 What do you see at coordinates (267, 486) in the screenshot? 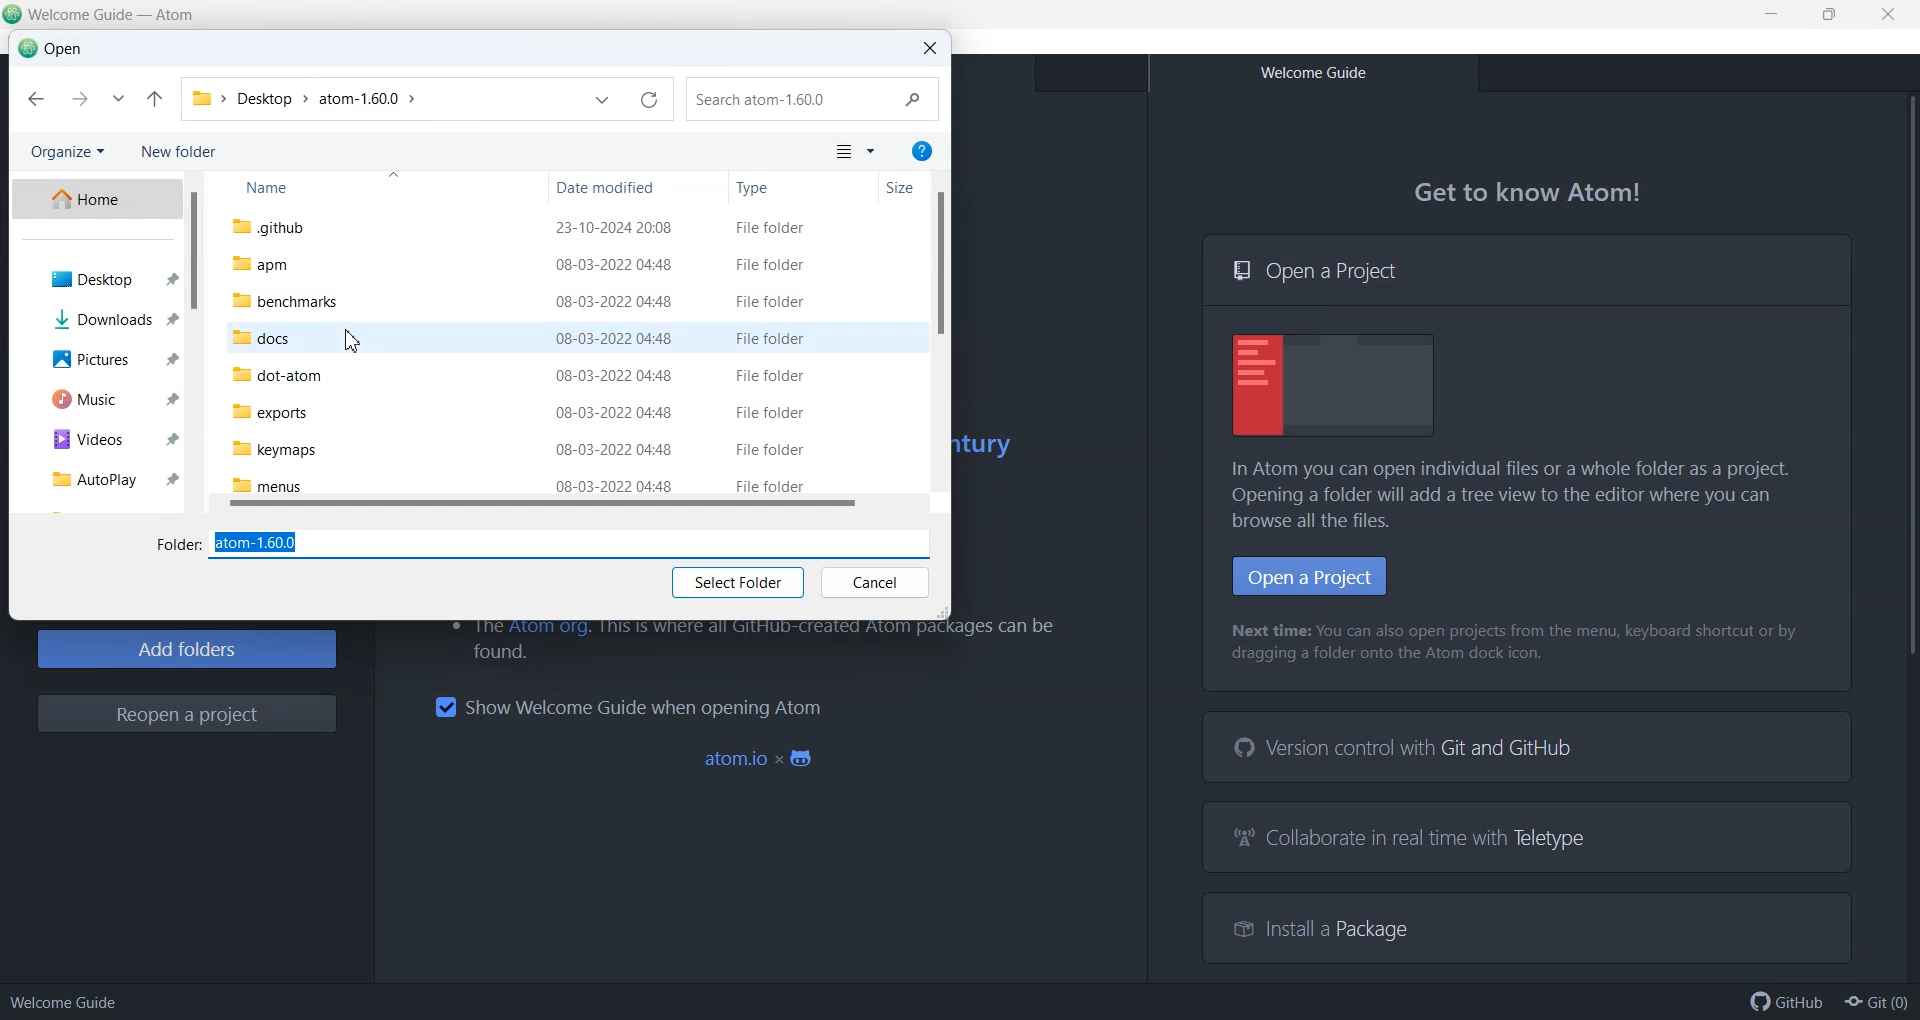
I see `menus` at bounding box center [267, 486].